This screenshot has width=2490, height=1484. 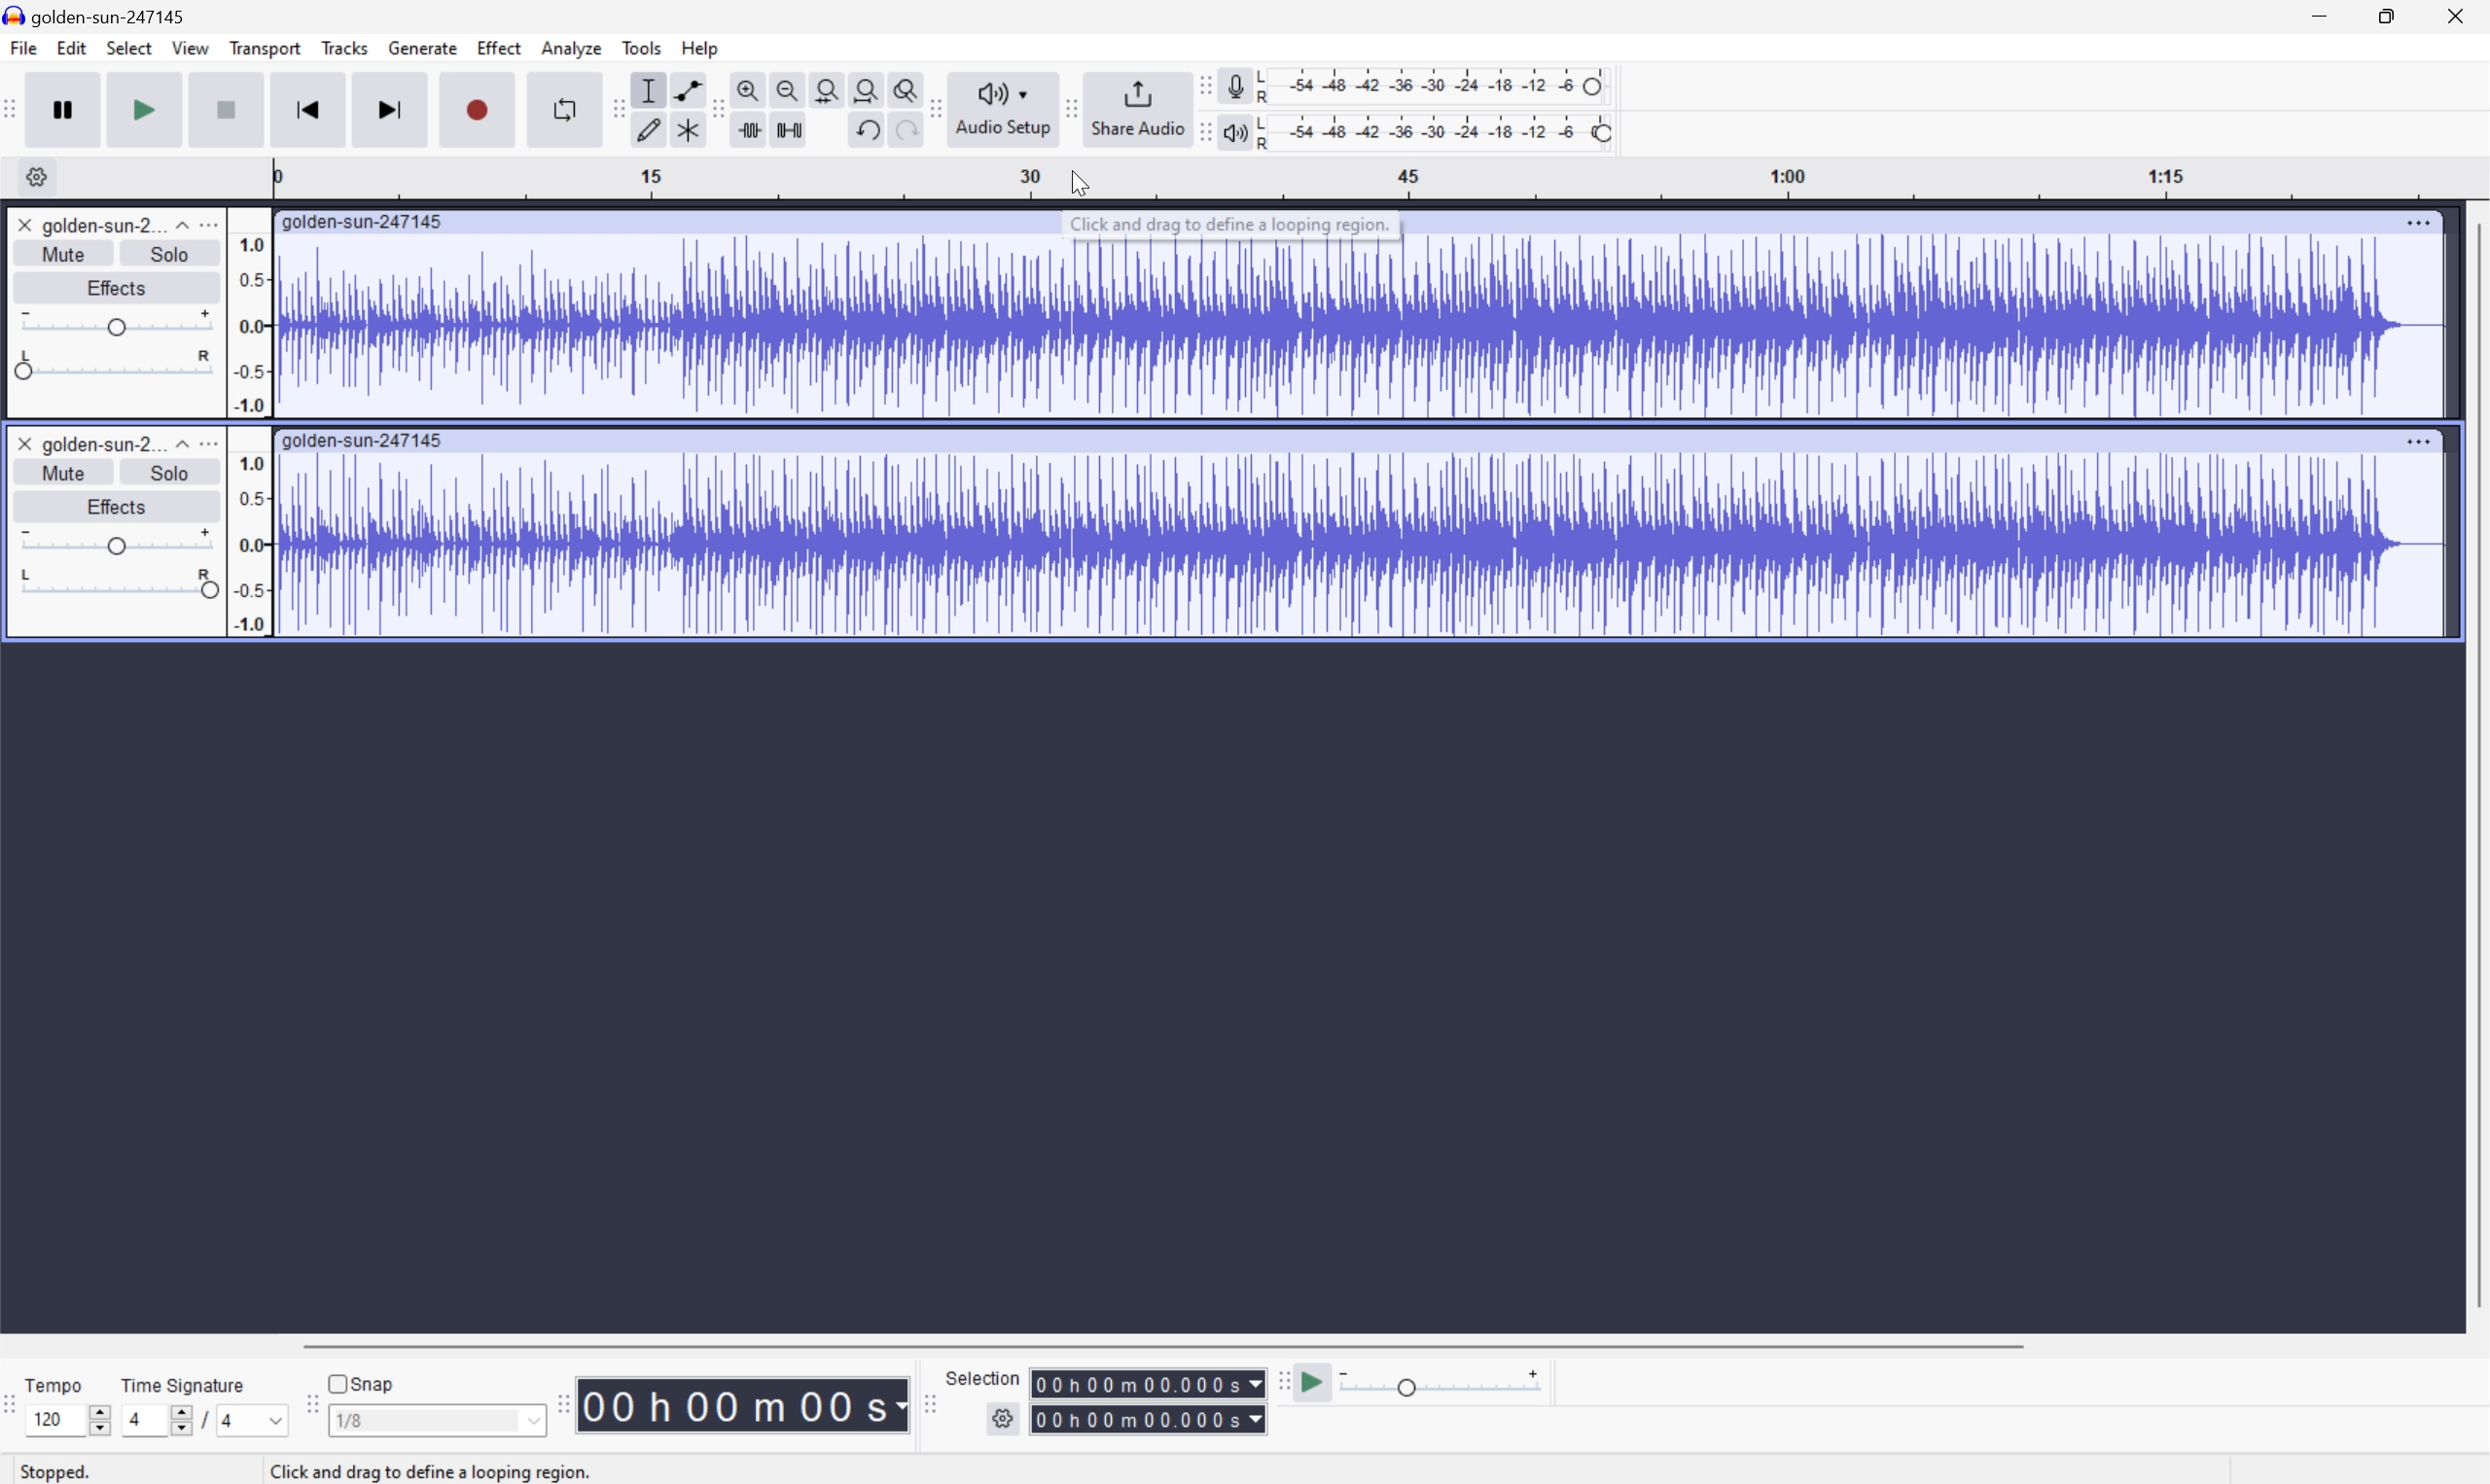 I want to click on more, so click(x=217, y=224).